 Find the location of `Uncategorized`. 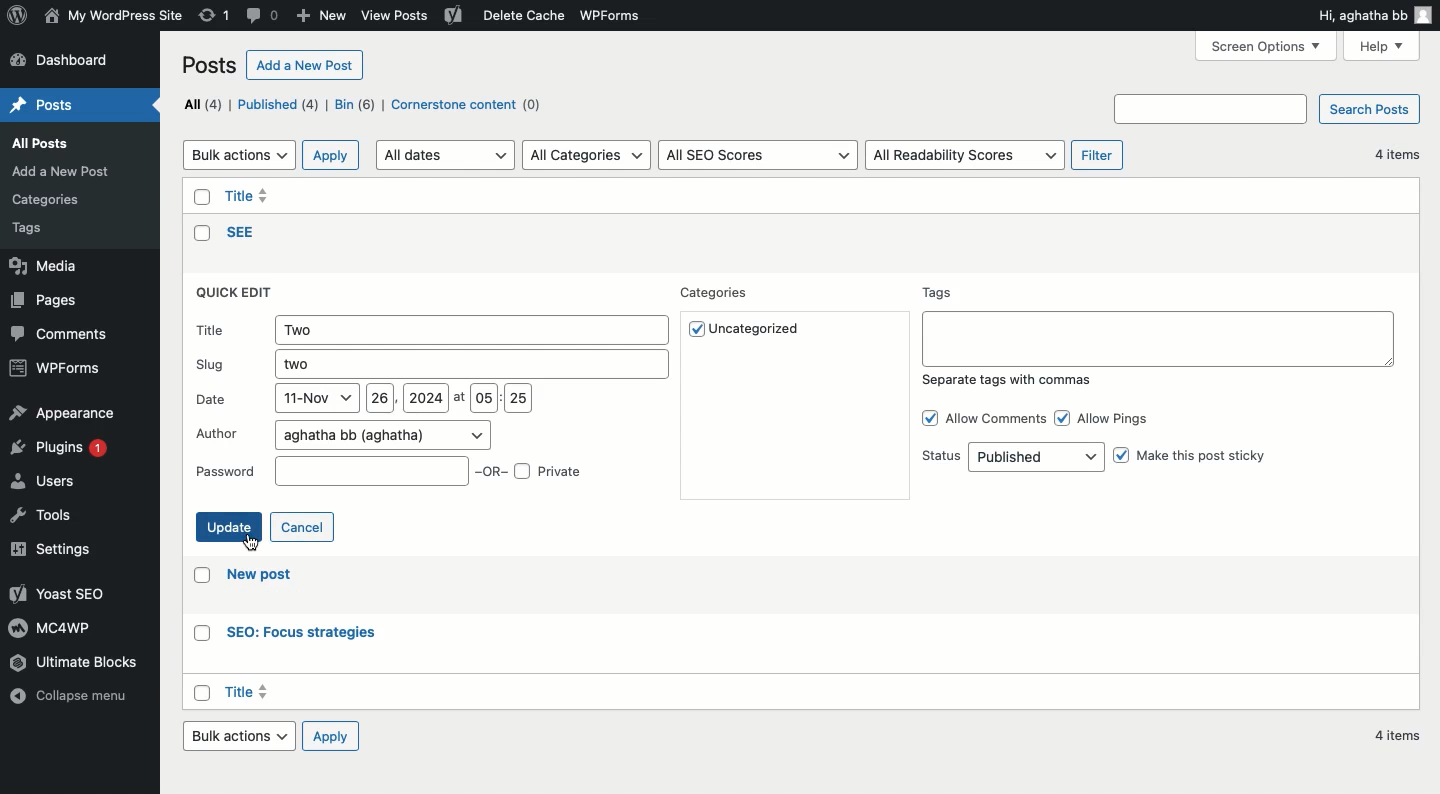

Uncategorized is located at coordinates (758, 332).